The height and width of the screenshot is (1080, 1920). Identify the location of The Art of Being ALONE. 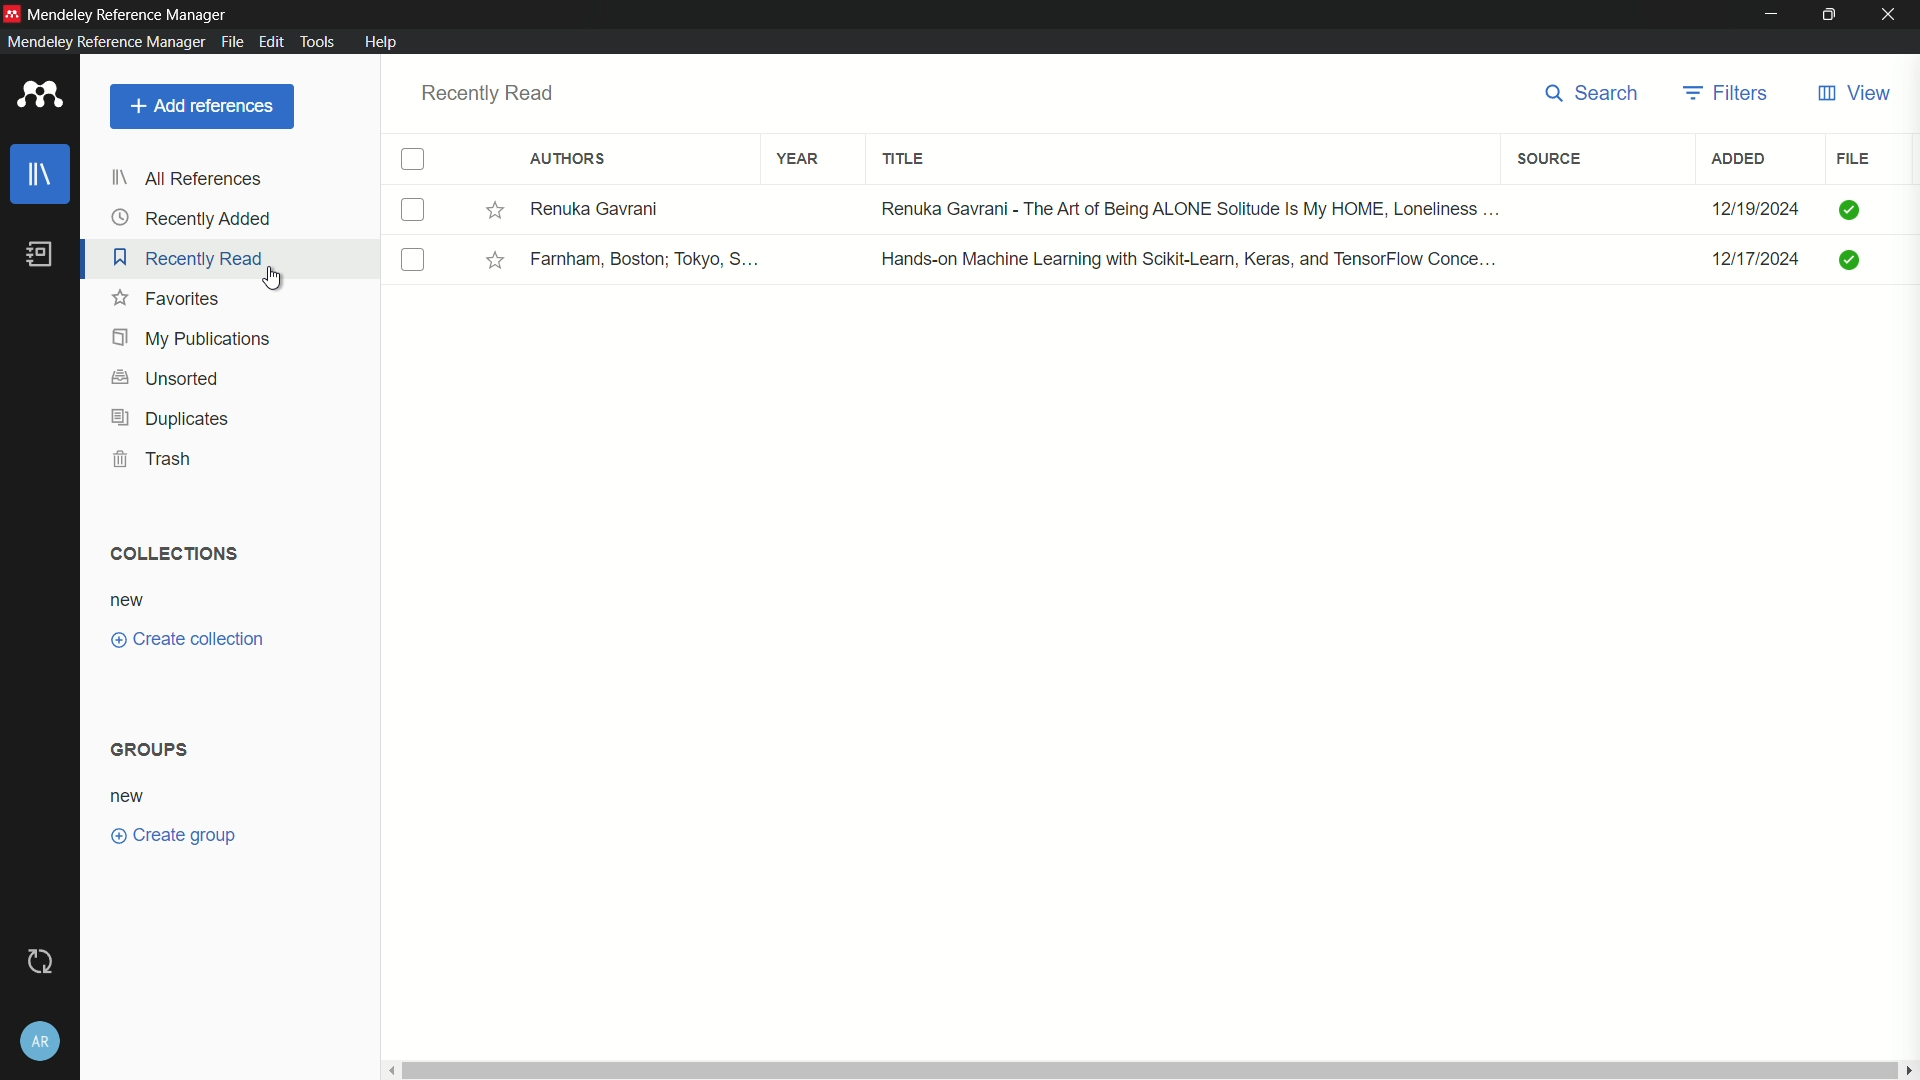
(1185, 208).